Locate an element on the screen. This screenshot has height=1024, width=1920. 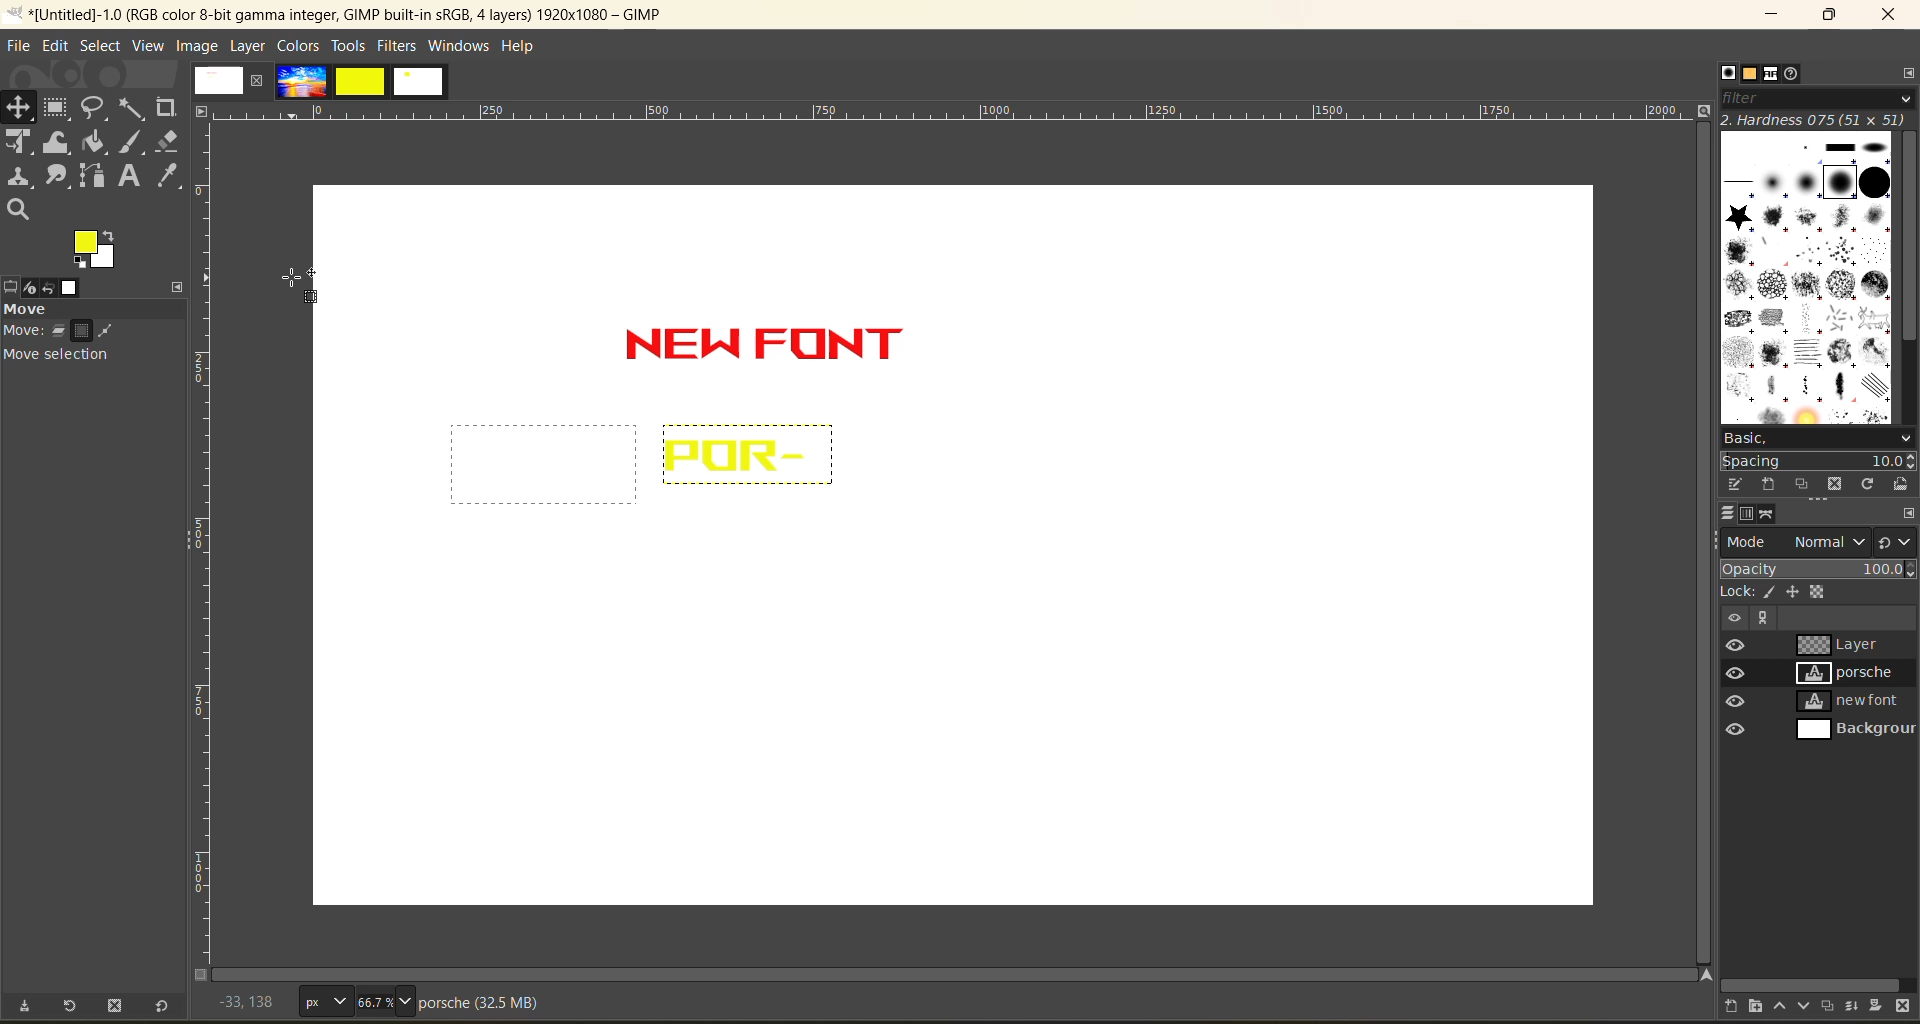
66.7% is located at coordinates (385, 1002).